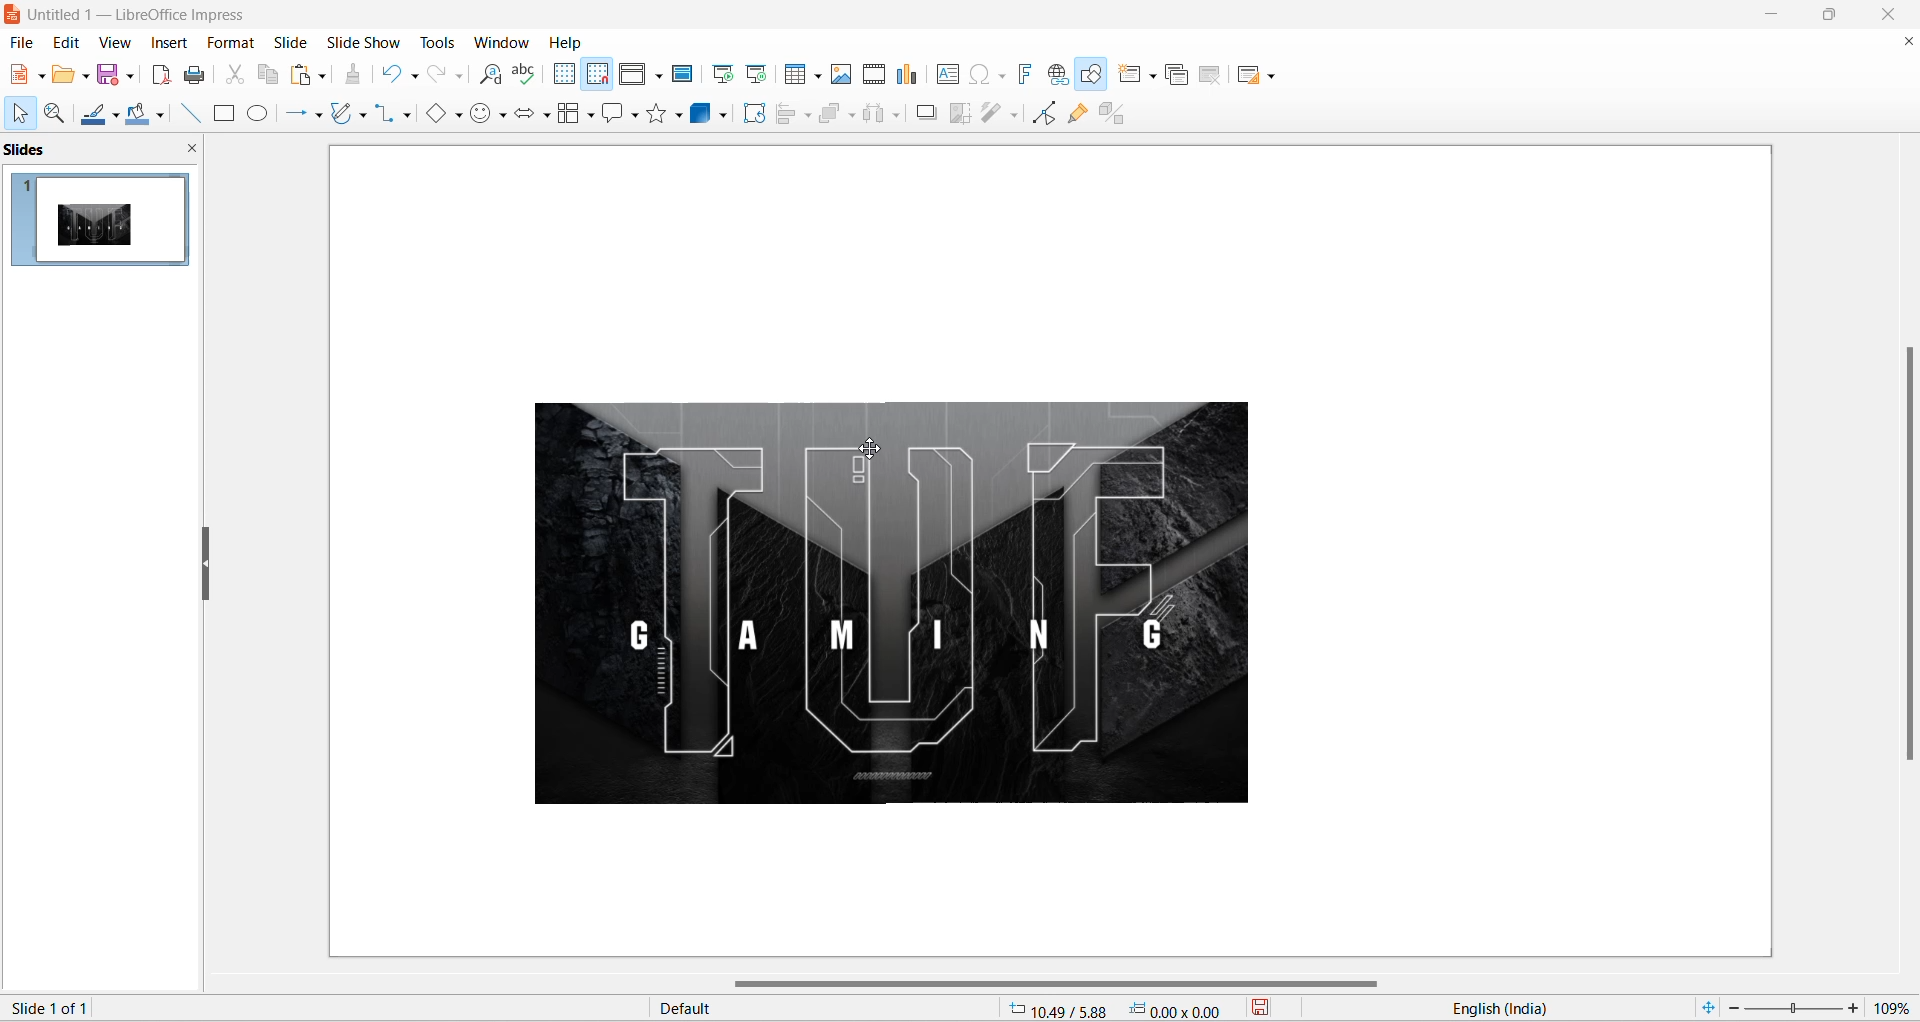  Describe the element at coordinates (160, 72) in the screenshot. I see `export as pdf` at that location.